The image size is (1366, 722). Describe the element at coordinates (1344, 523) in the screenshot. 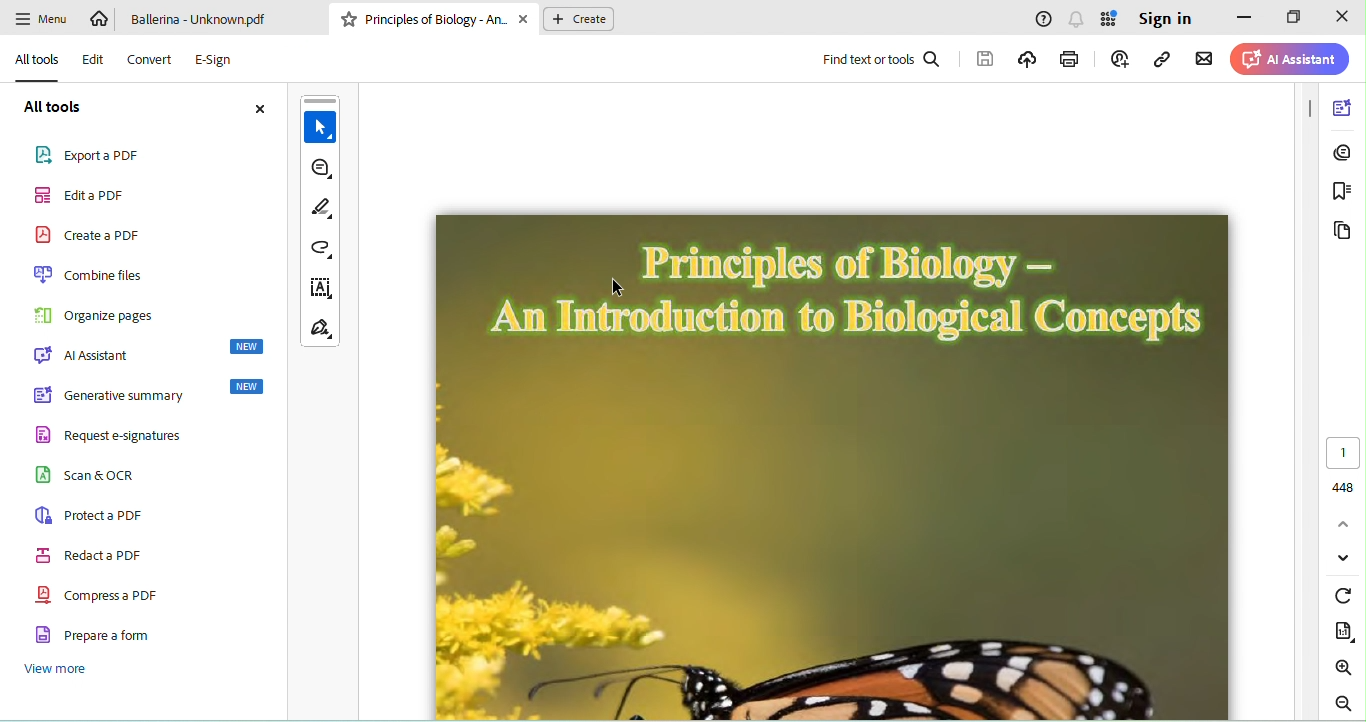

I see `go to previous page` at that location.